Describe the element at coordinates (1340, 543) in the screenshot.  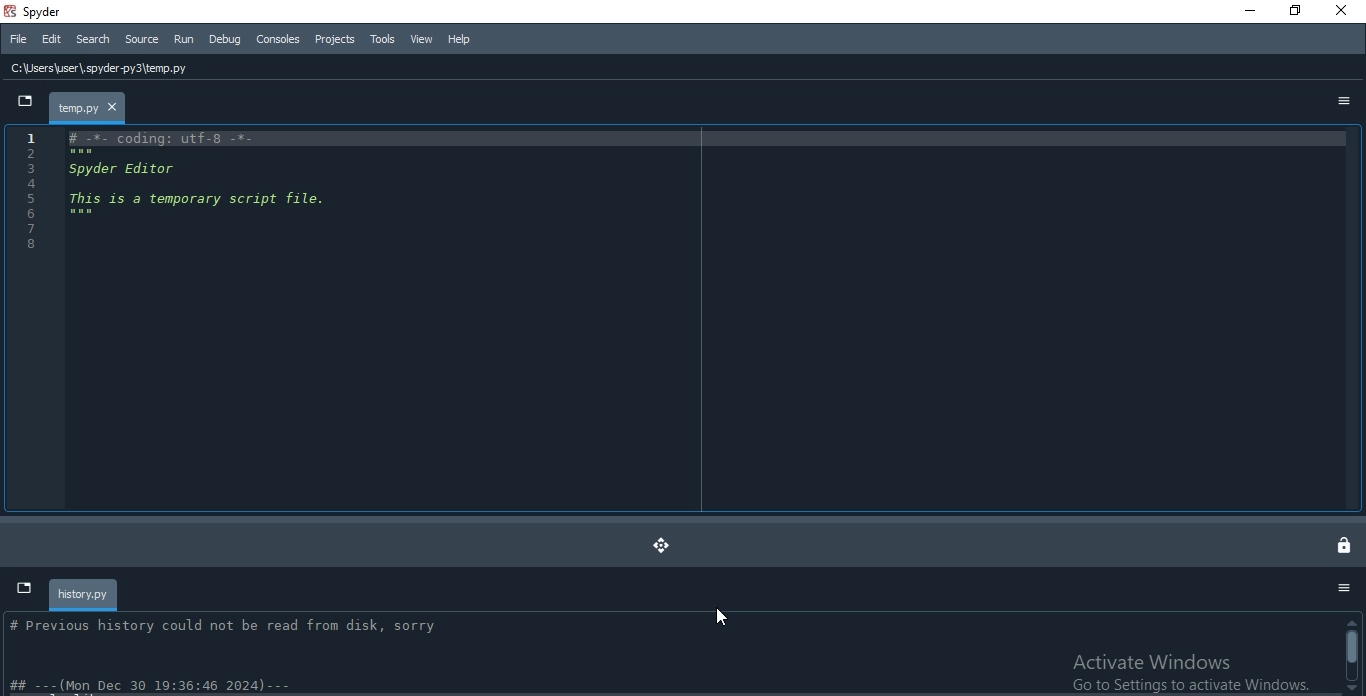
I see `lock` at that location.